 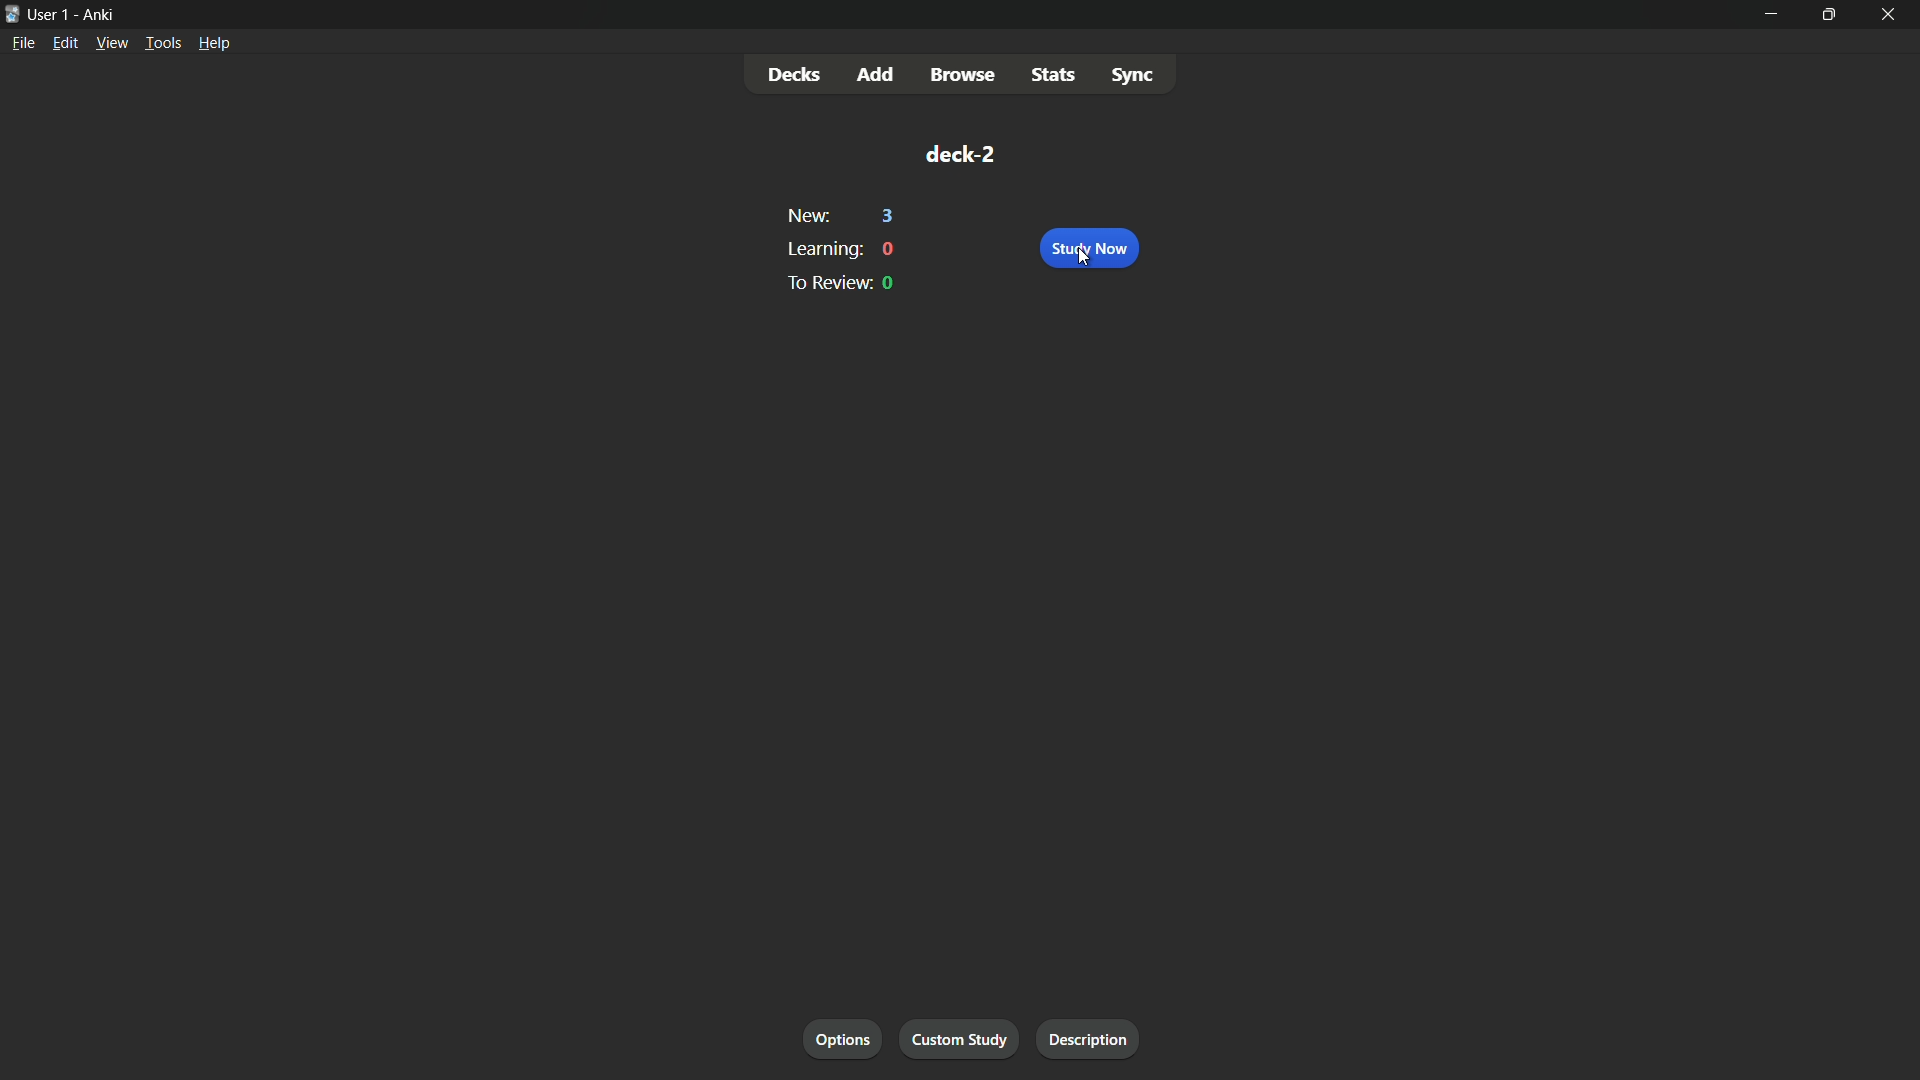 I want to click on custom study, so click(x=964, y=1039).